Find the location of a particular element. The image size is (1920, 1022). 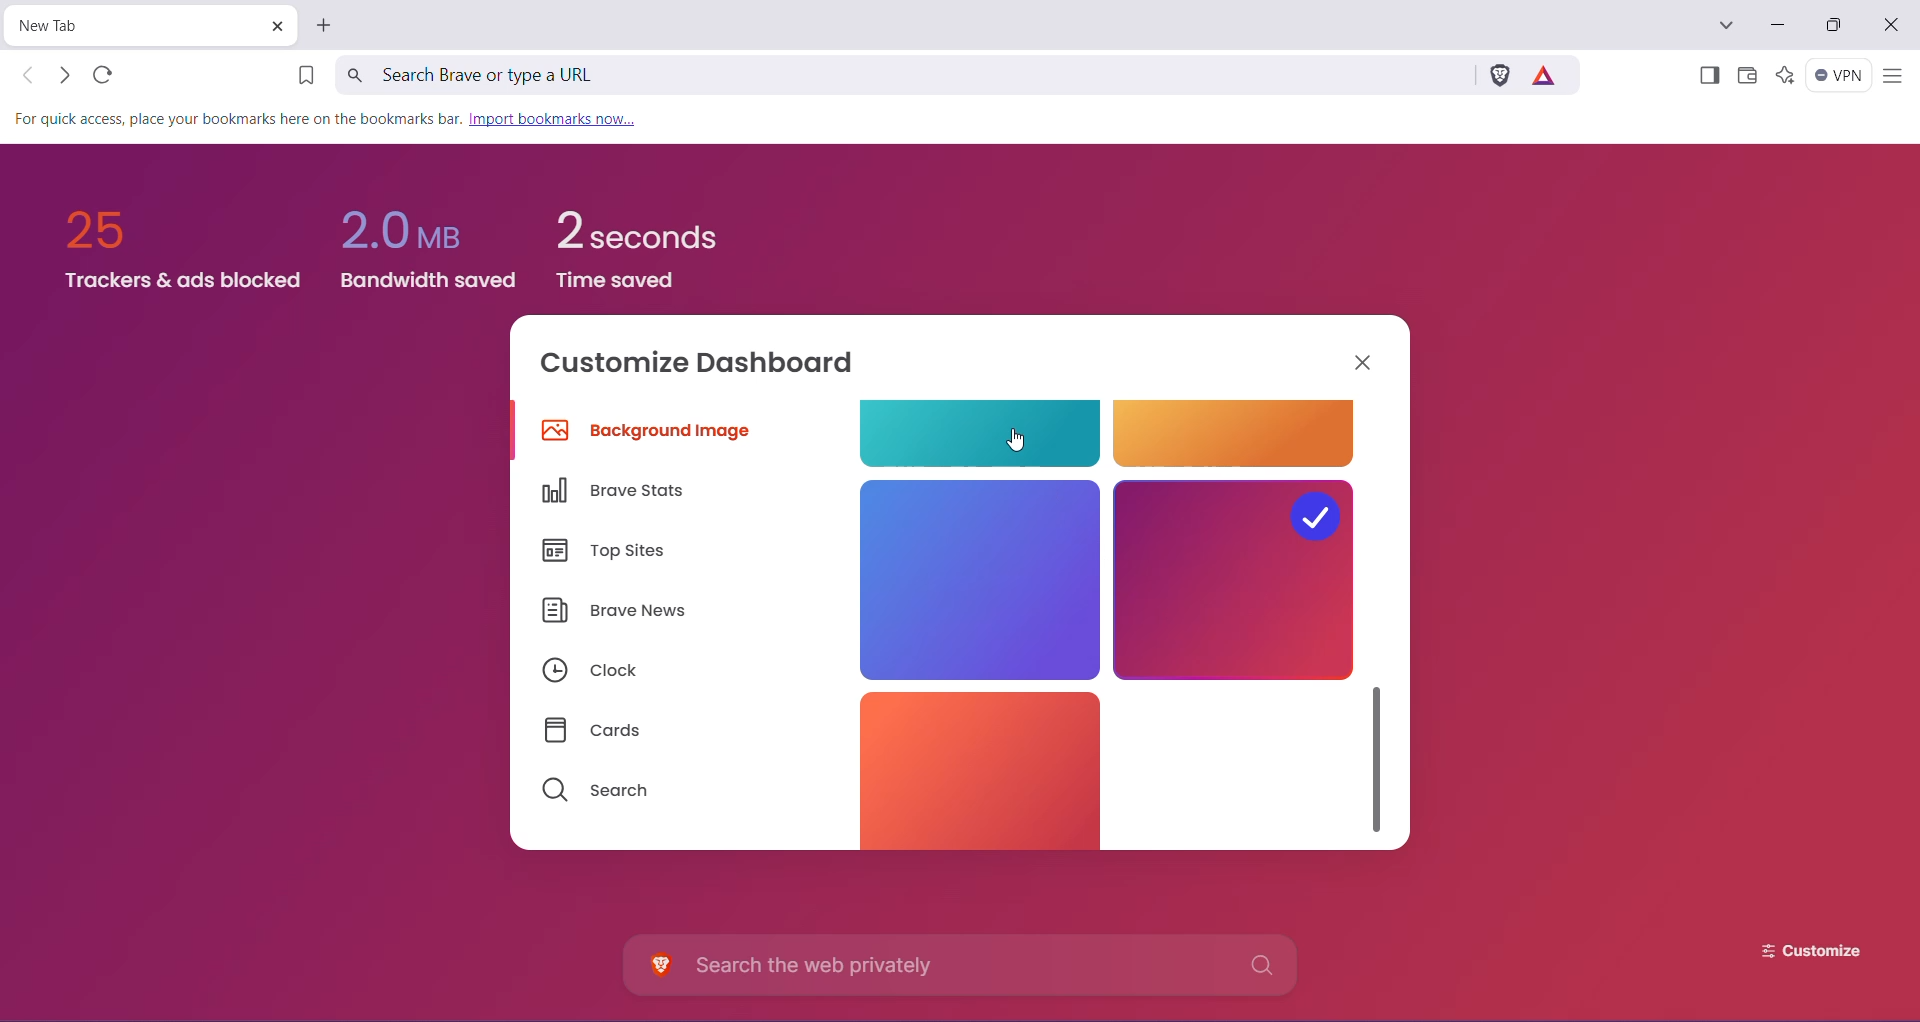

Click to go back, hold to see history is located at coordinates (29, 75).